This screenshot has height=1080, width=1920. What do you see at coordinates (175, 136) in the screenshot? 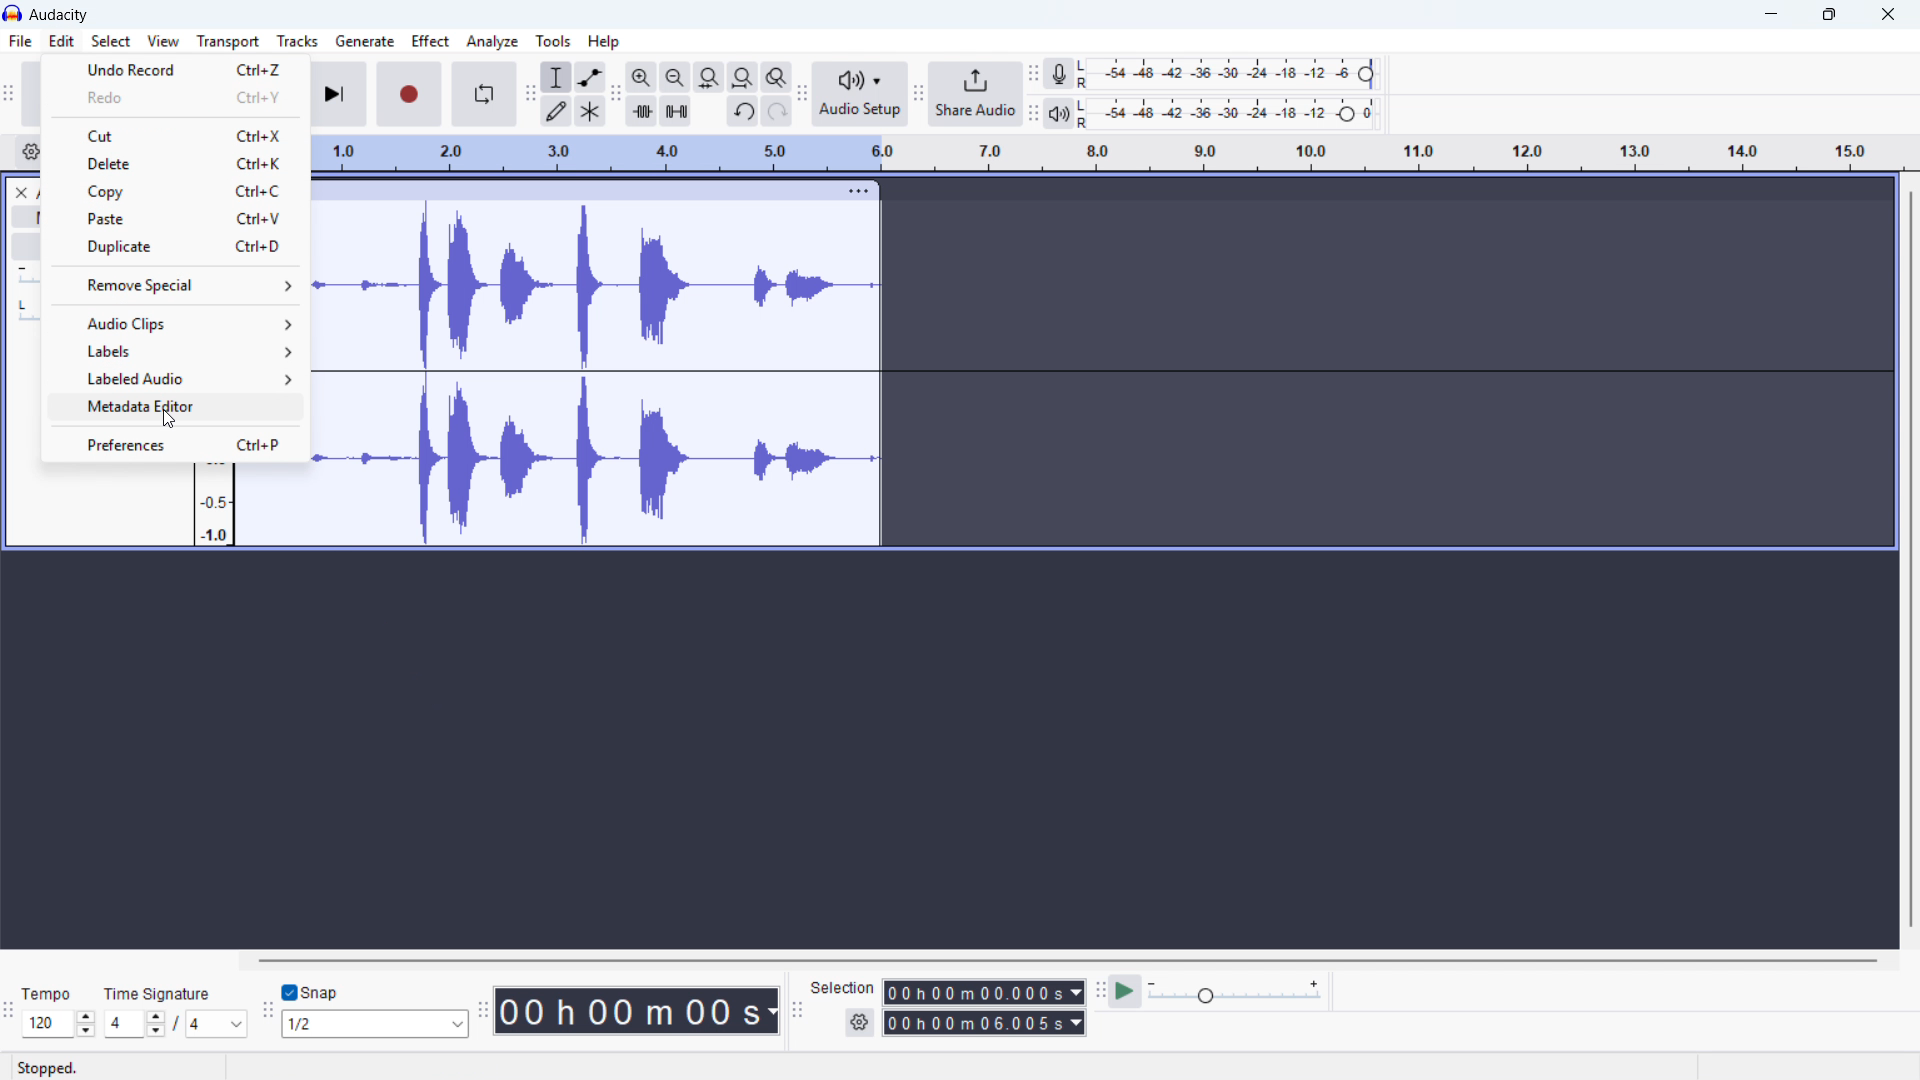
I see `cut` at bounding box center [175, 136].